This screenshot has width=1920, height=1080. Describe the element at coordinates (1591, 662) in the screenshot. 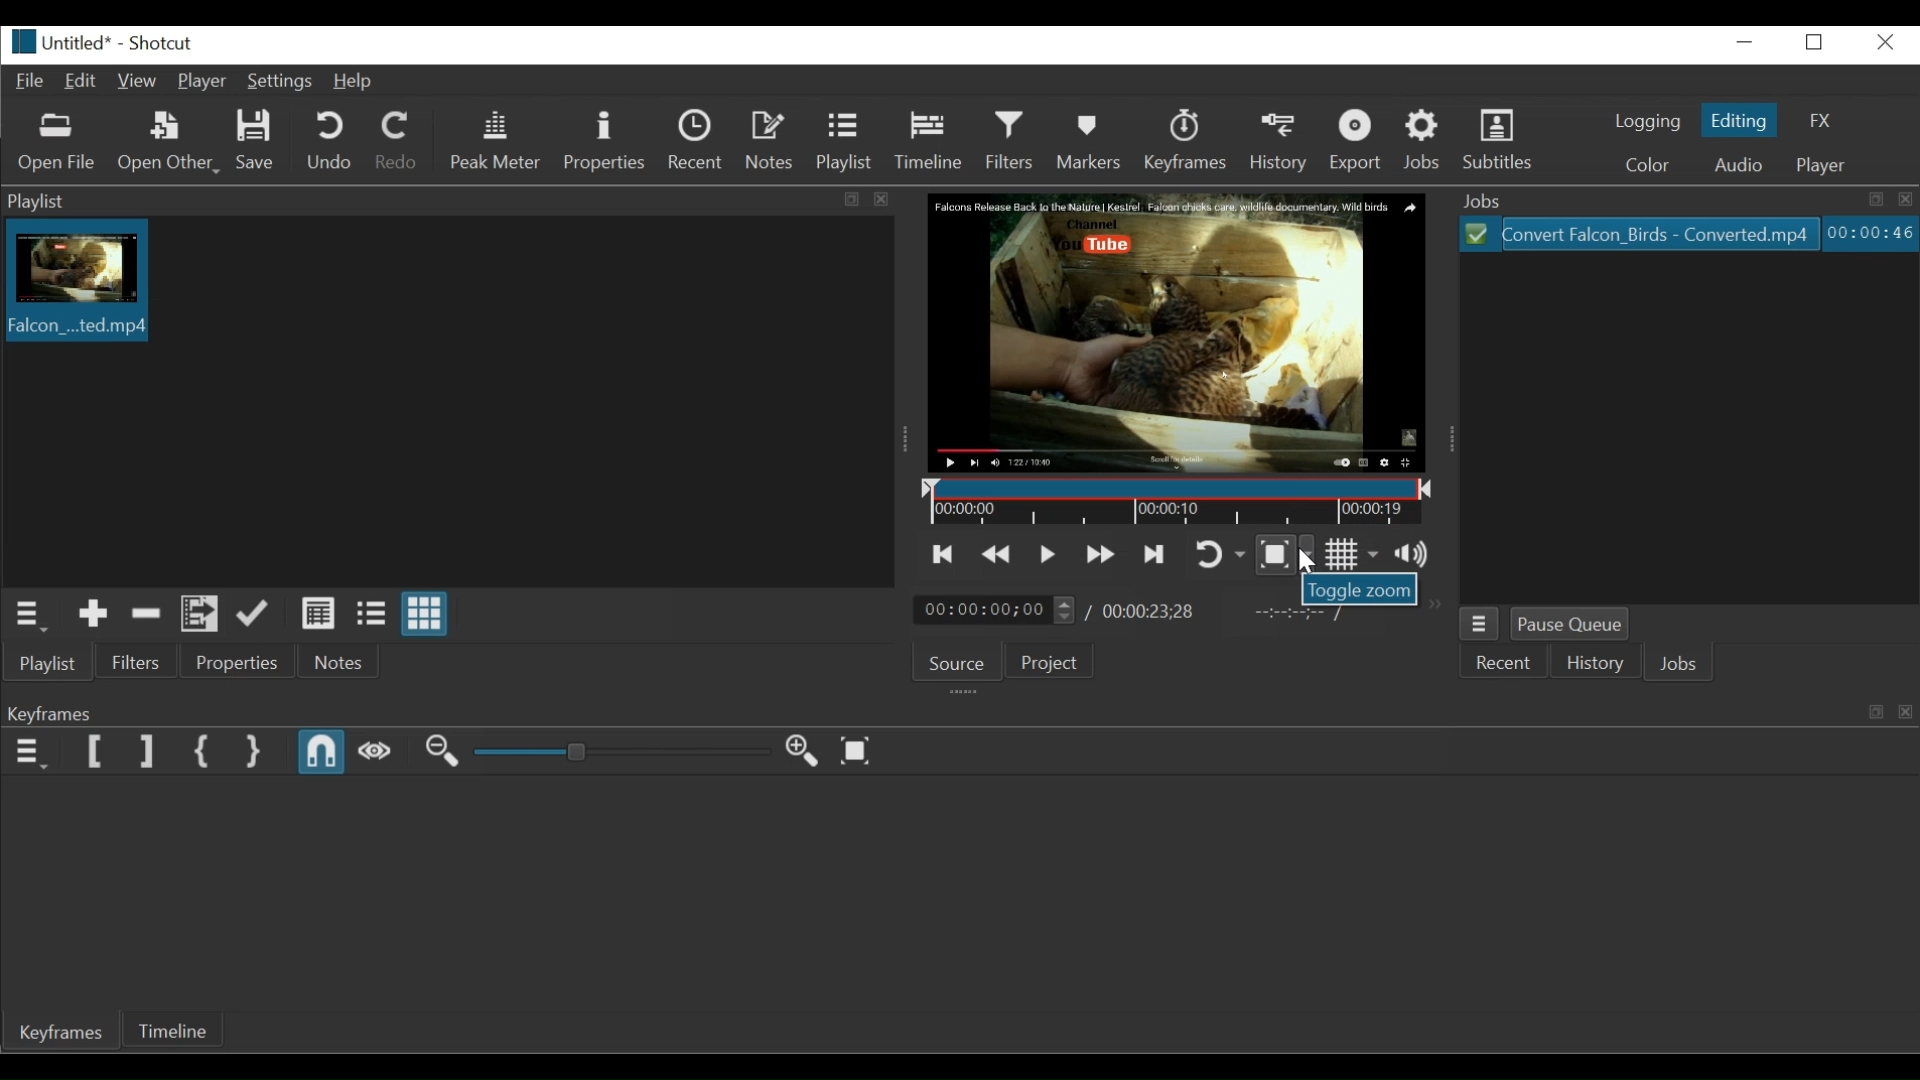

I see `History` at that location.